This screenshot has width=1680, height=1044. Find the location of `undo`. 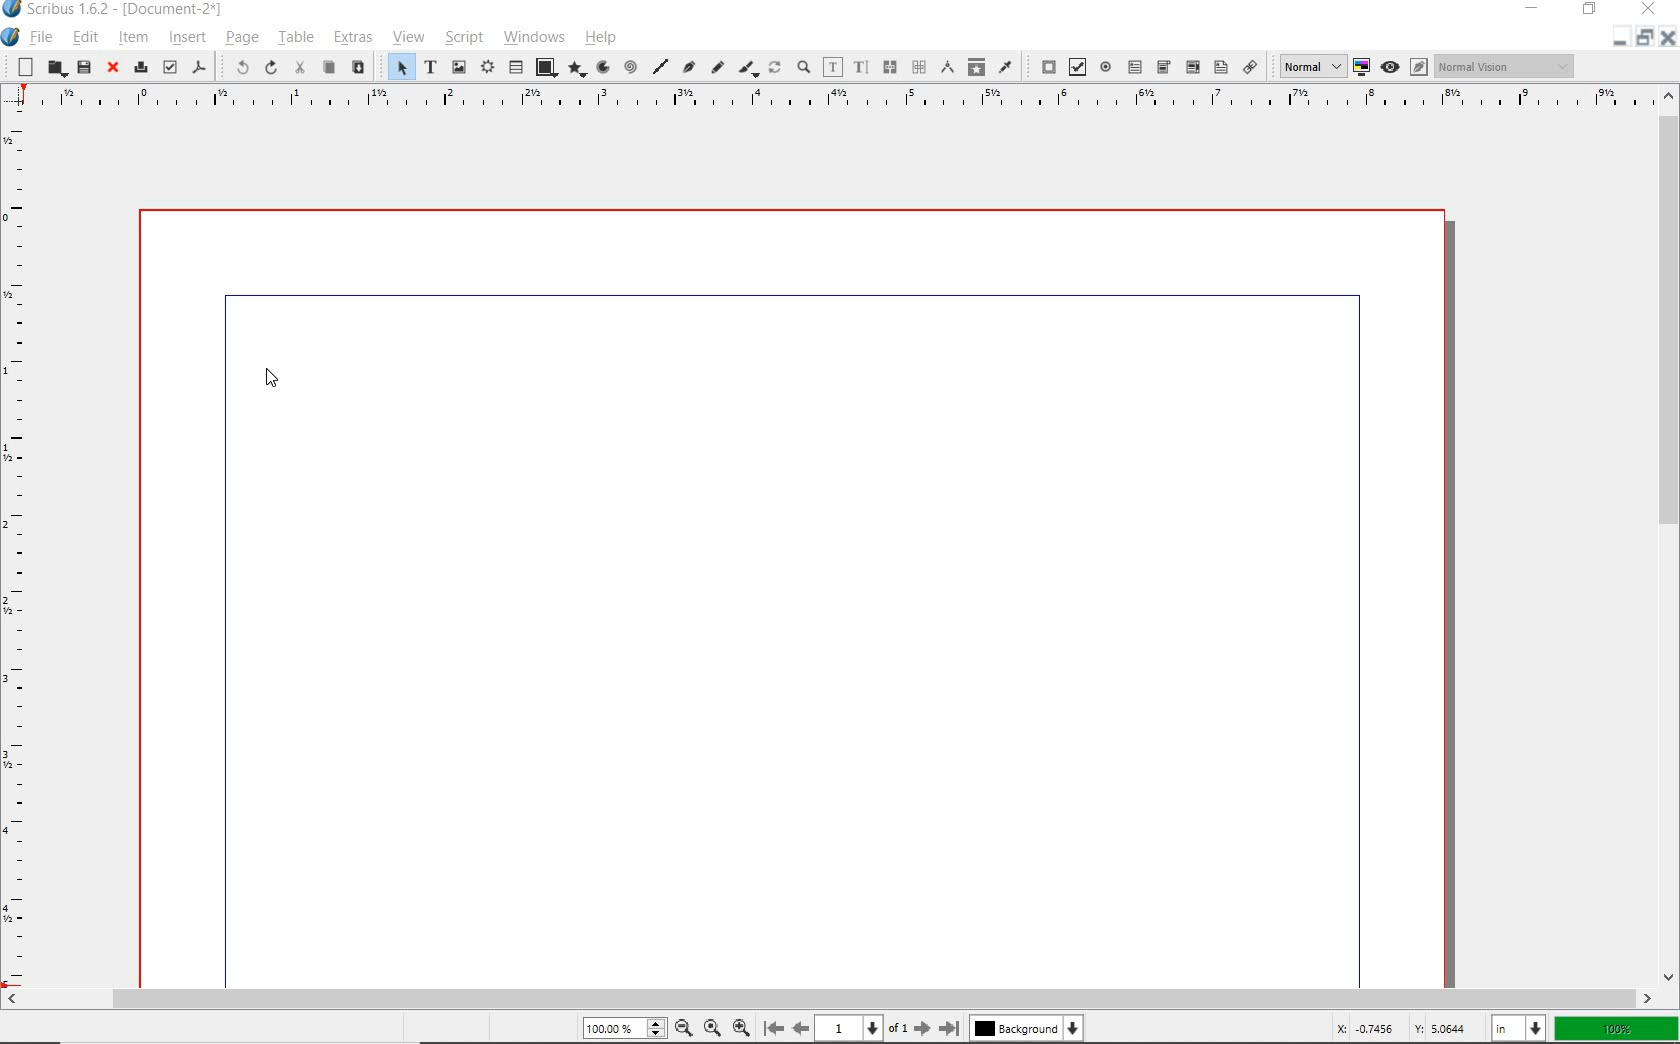

undo is located at coordinates (236, 68).